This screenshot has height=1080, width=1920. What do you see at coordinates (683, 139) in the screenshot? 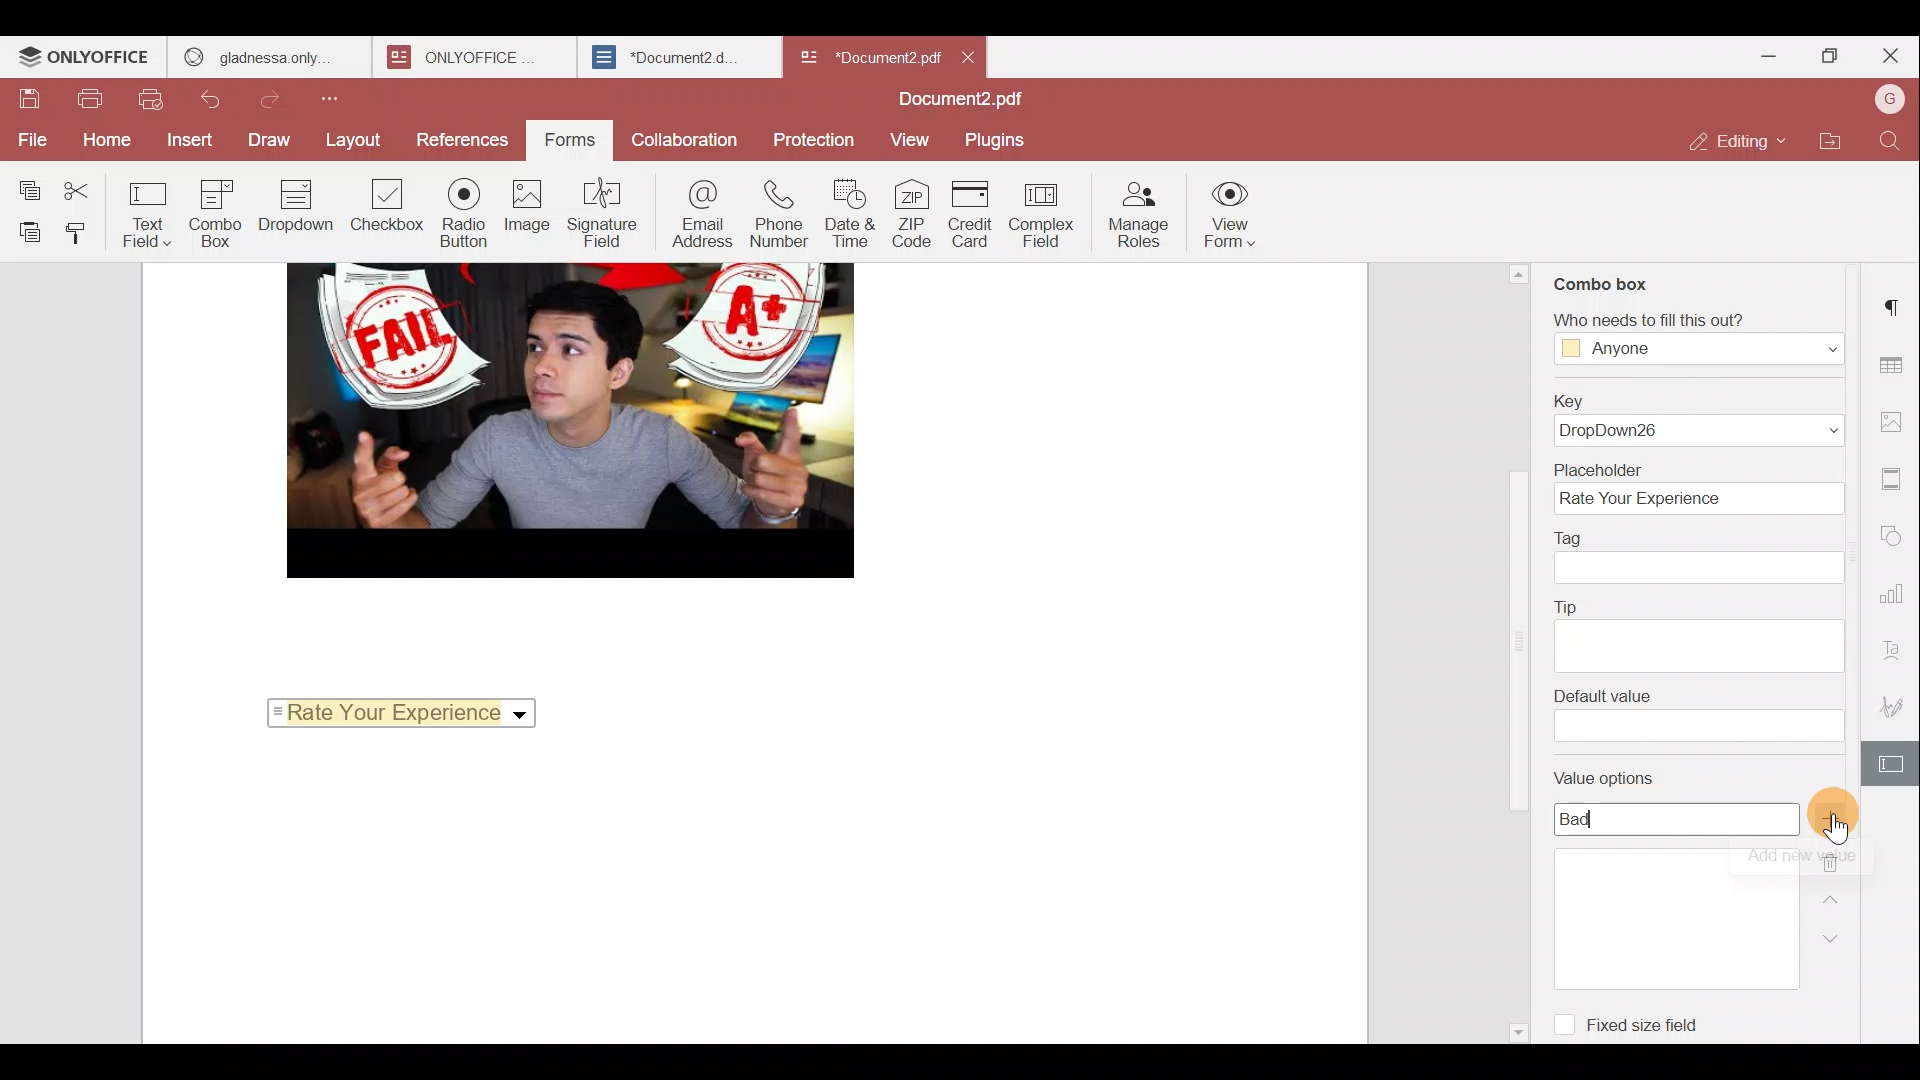
I see `Collaboration` at bounding box center [683, 139].